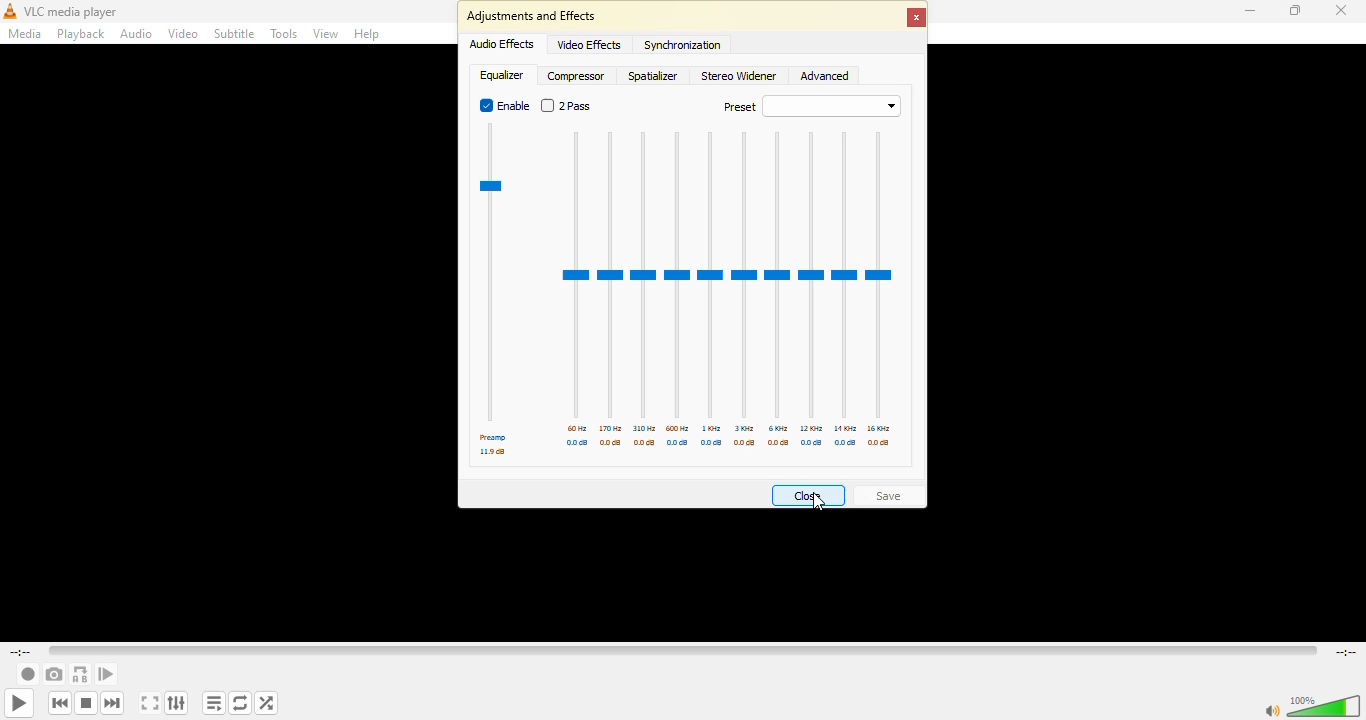 The height and width of the screenshot is (720, 1366). I want to click on adjustor, so click(746, 276).